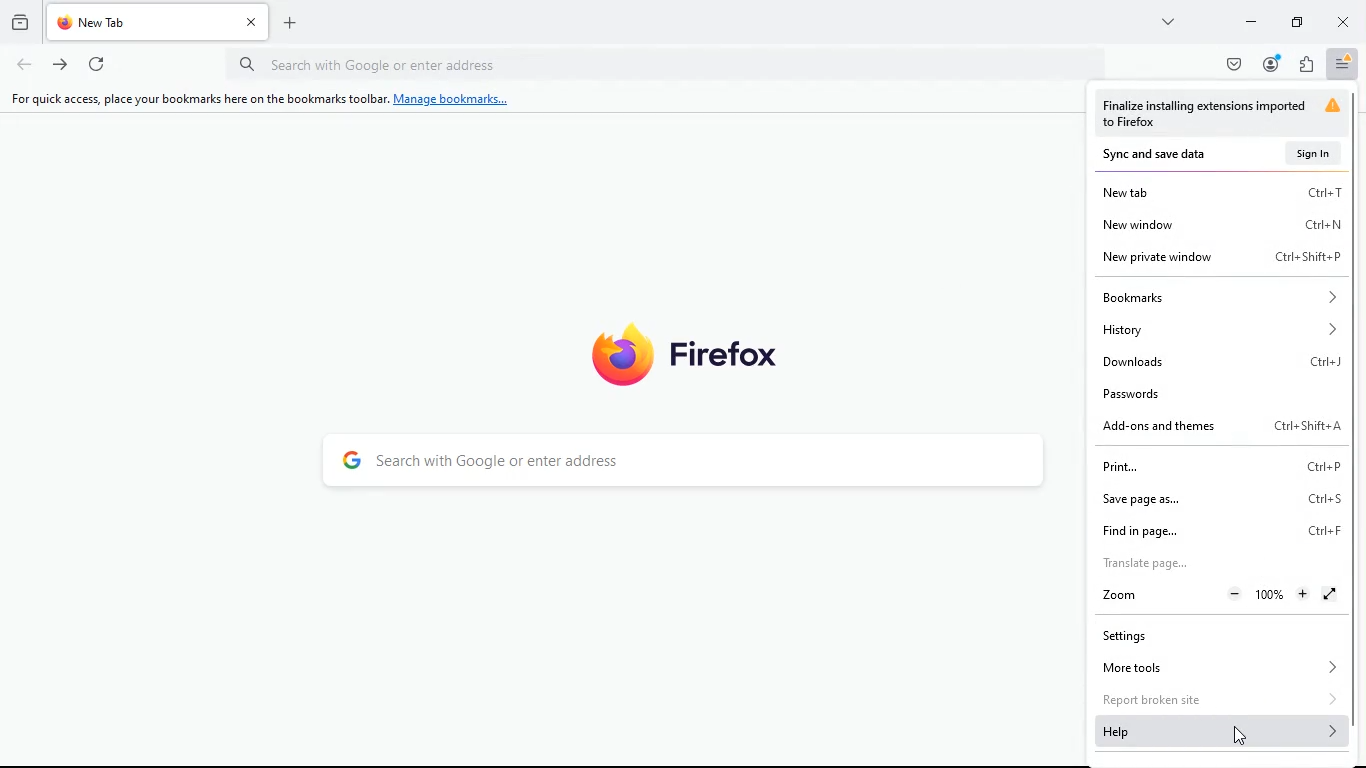  What do you see at coordinates (1226, 331) in the screenshot?
I see `history` at bounding box center [1226, 331].